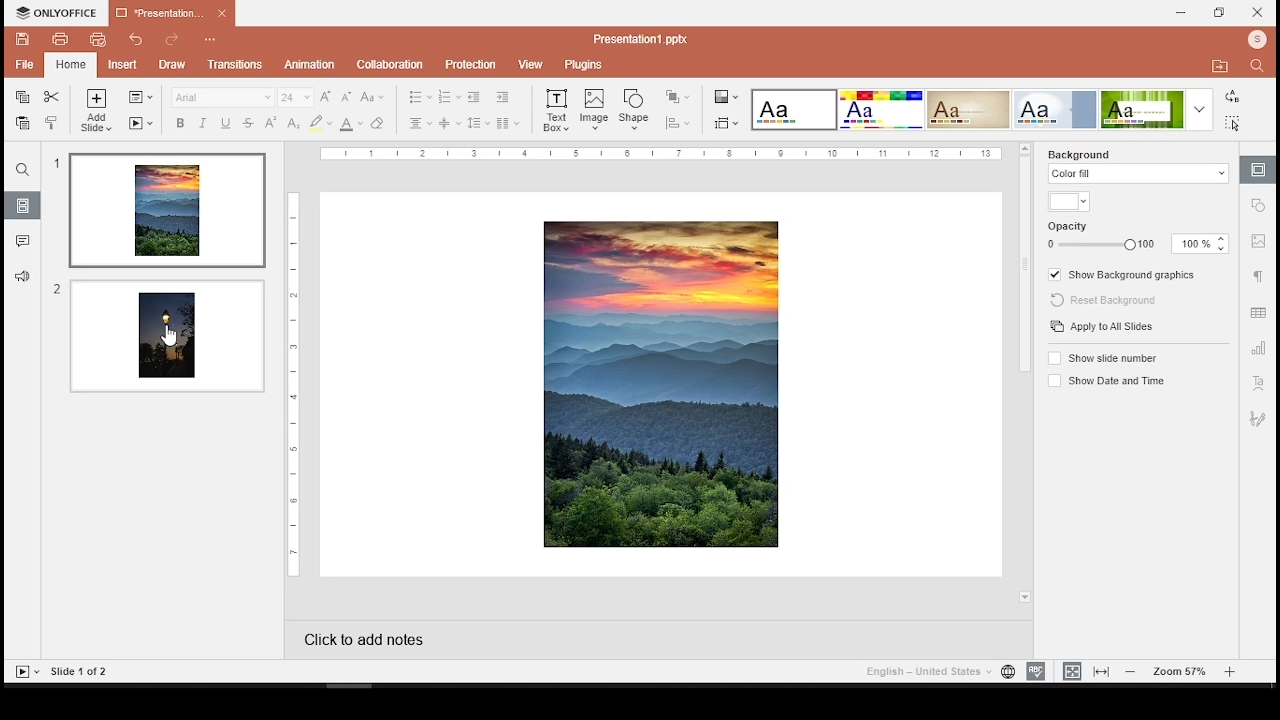 Image resolution: width=1280 pixels, height=720 pixels. I want to click on slide style, so click(1055, 110).